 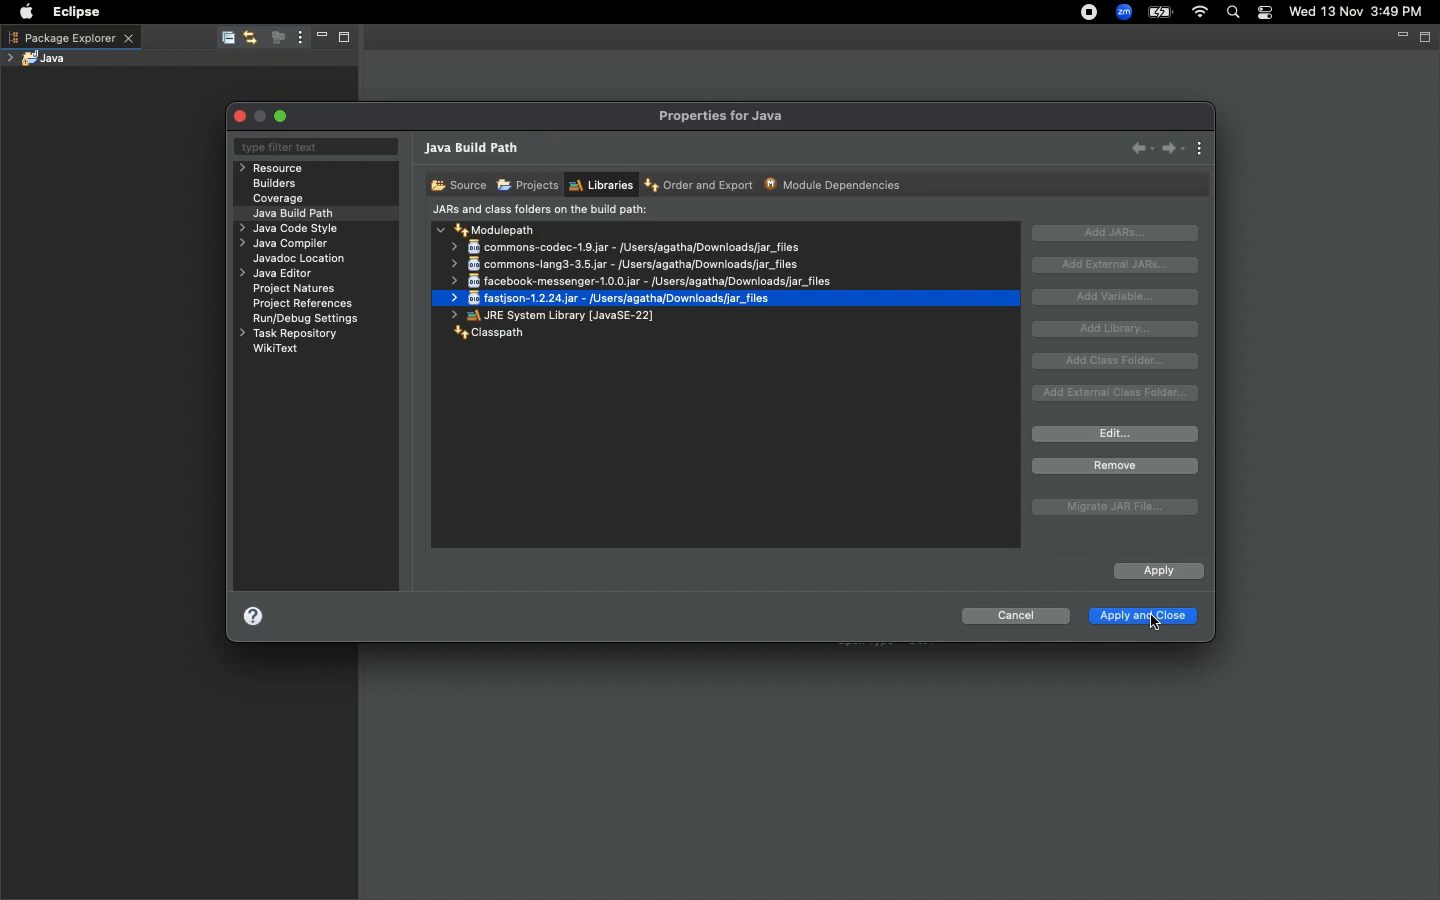 I want to click on Wed 13 Nov 3:49 PM, so click(x=1357, y=10).